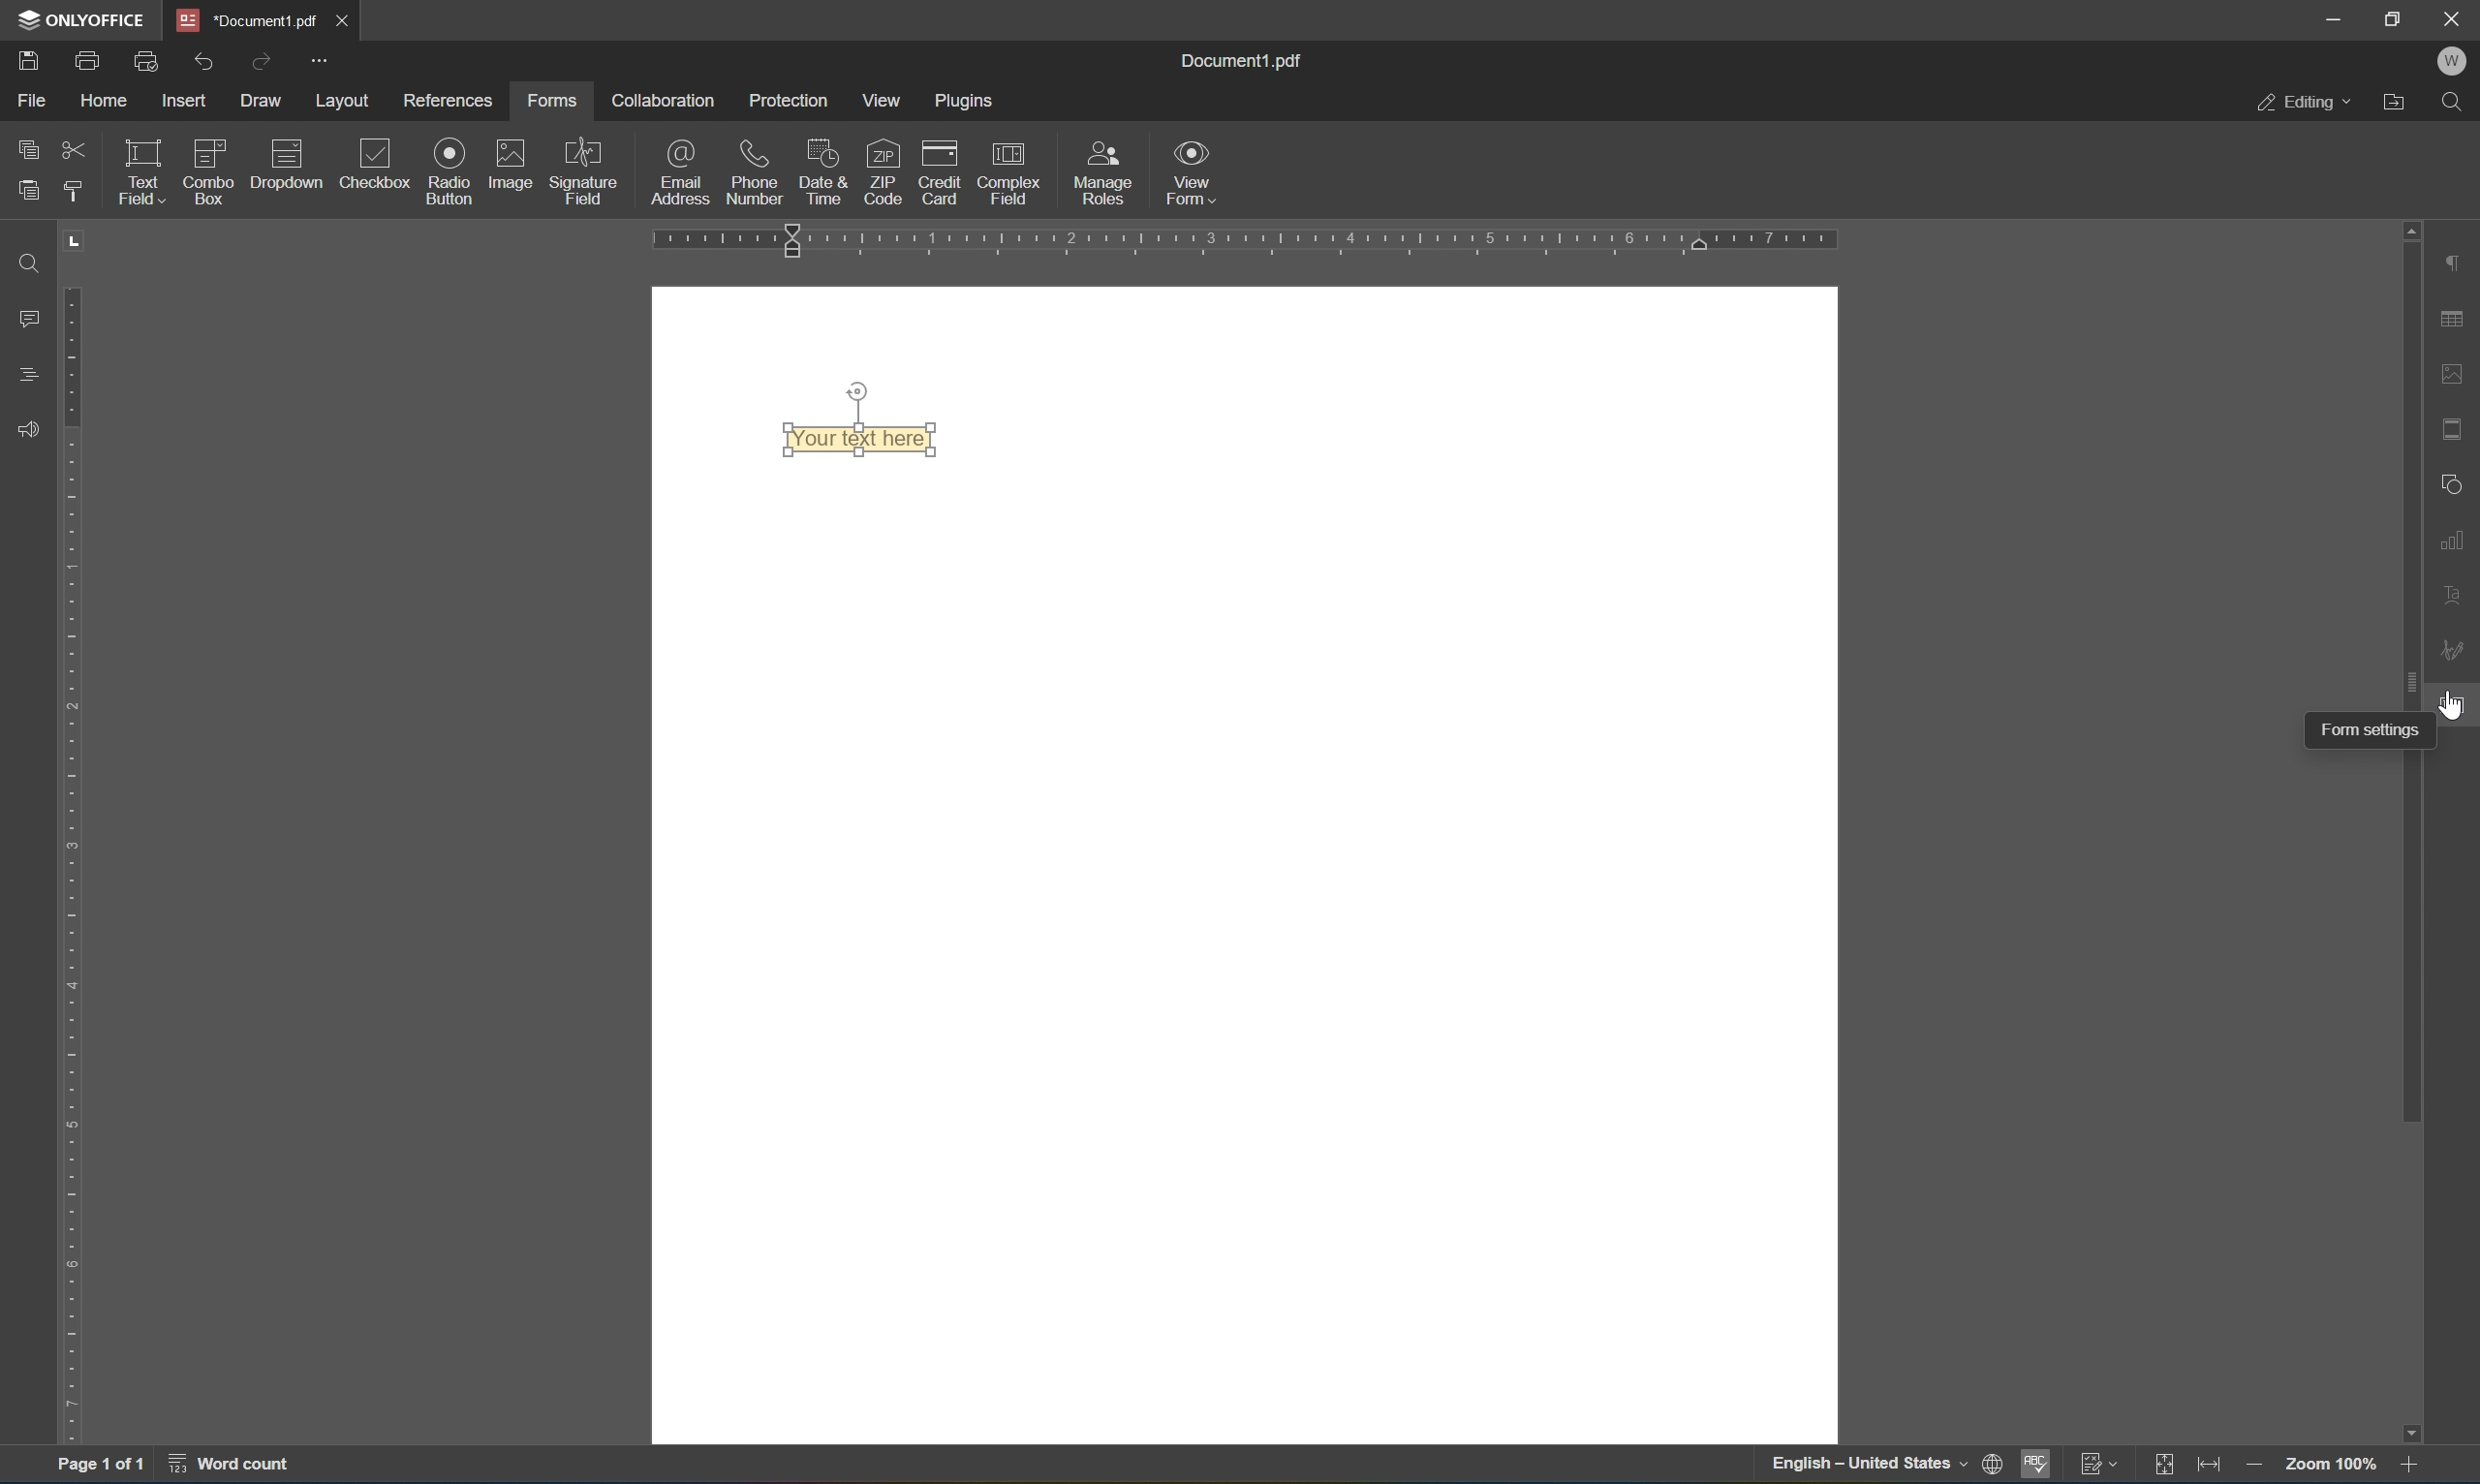  I want to click on home, so click(103, 105).